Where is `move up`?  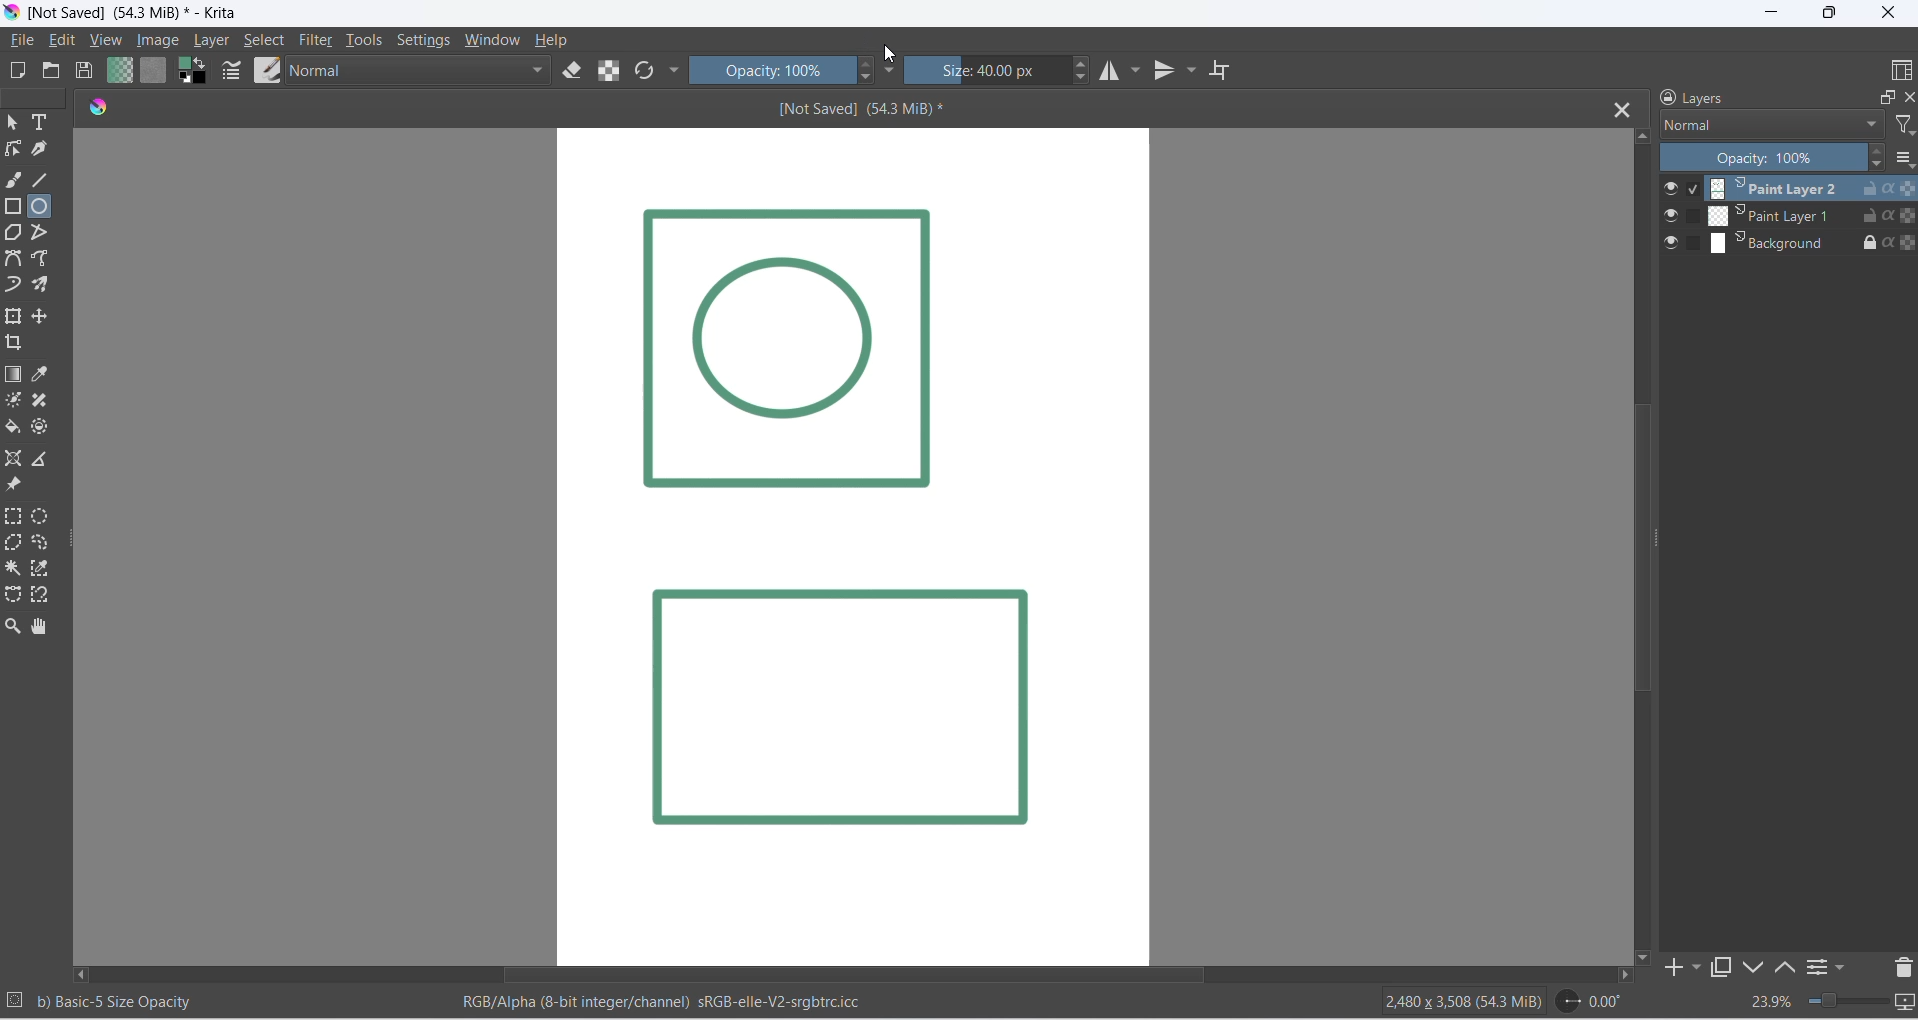
move up is located at coordinates (1784, 967).